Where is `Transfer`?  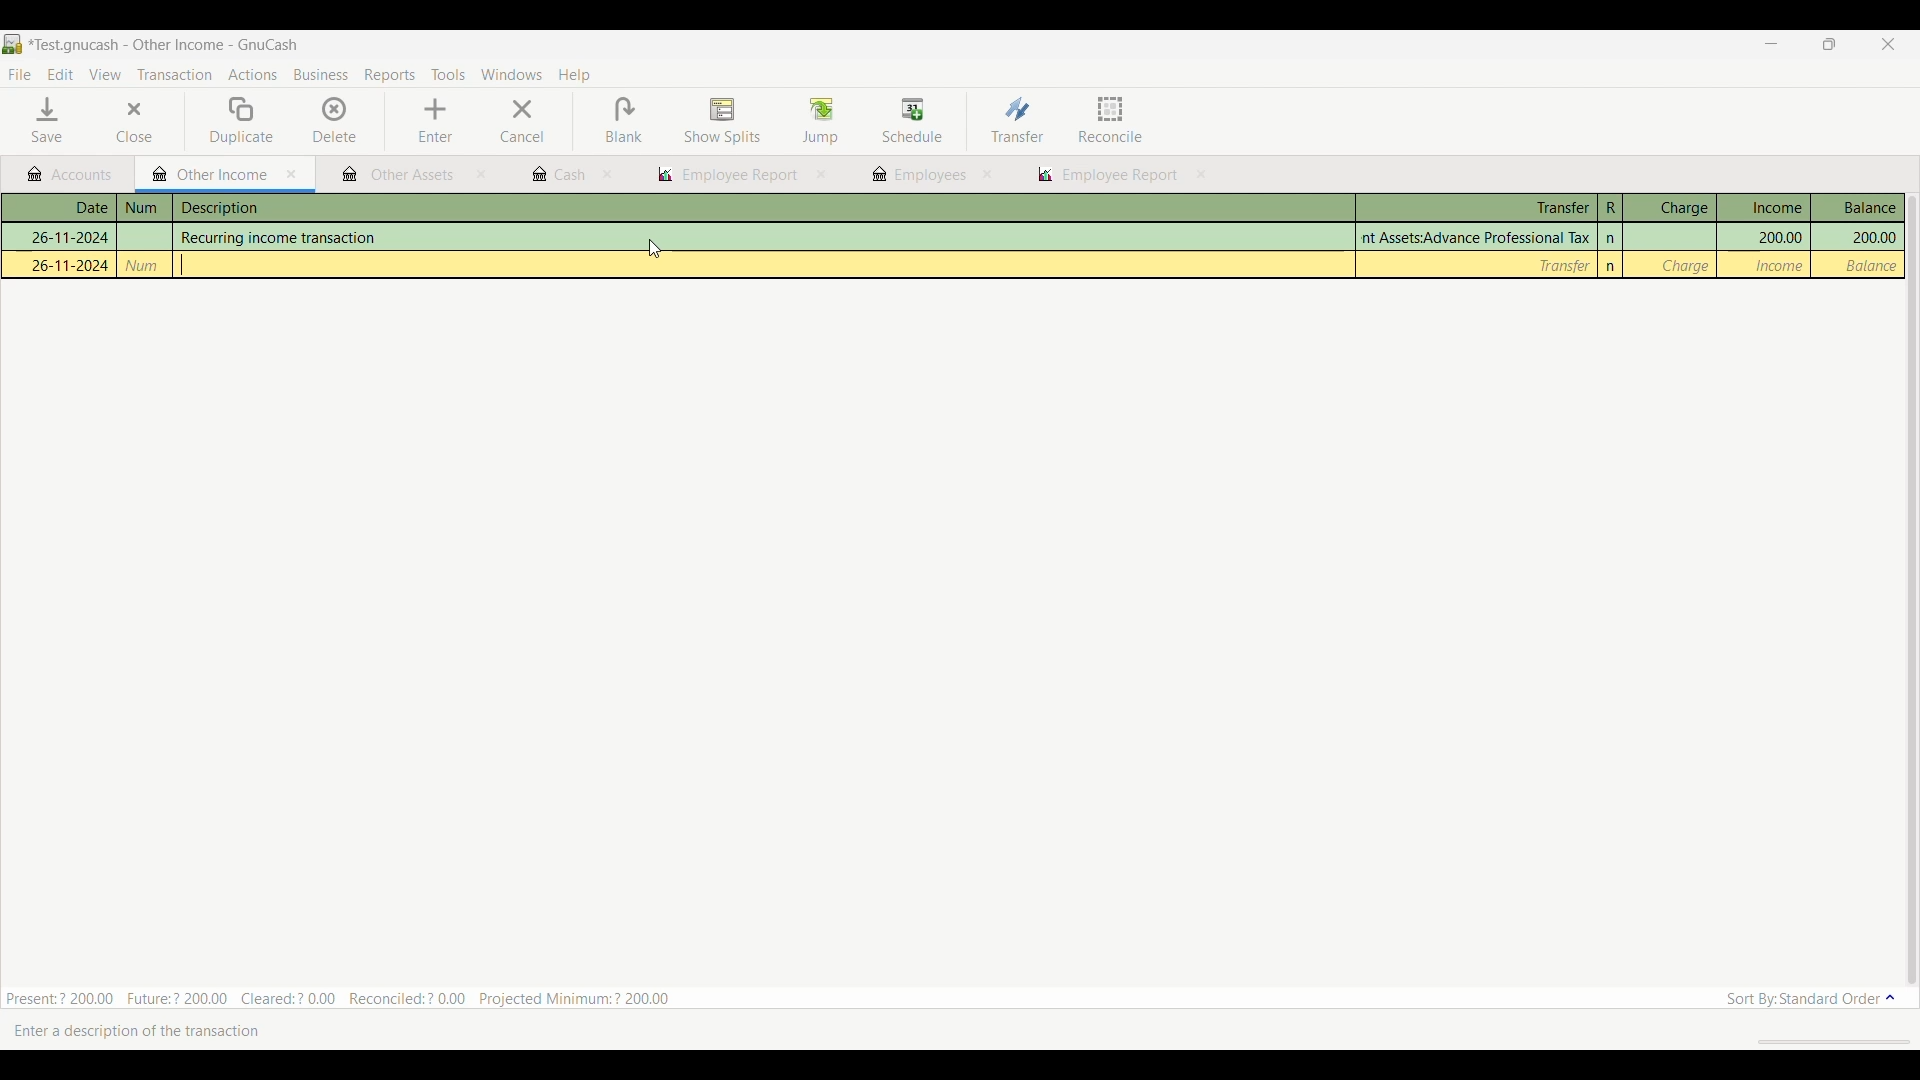 Transfer is located at coordinates (1017, 119).